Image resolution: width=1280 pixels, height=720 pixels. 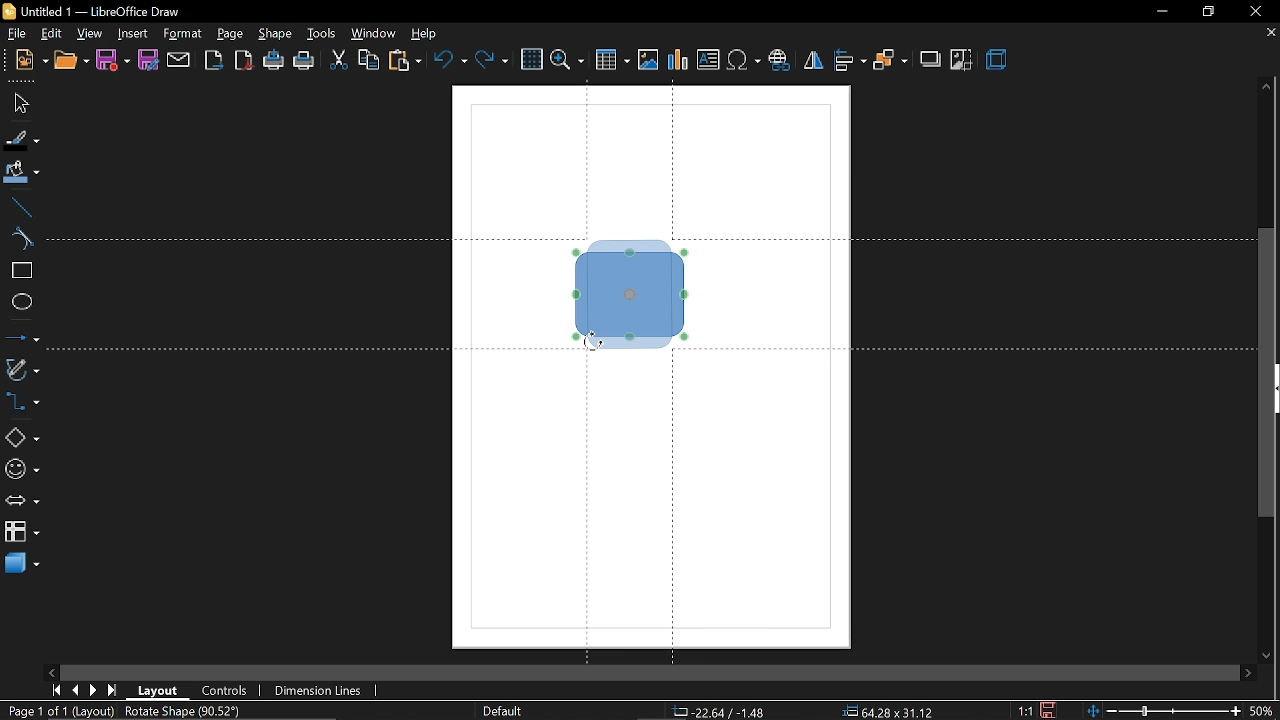 What do you see at coordinates (19, 34) in the screenshot?
I see `file` at bounding box center [19, 34].